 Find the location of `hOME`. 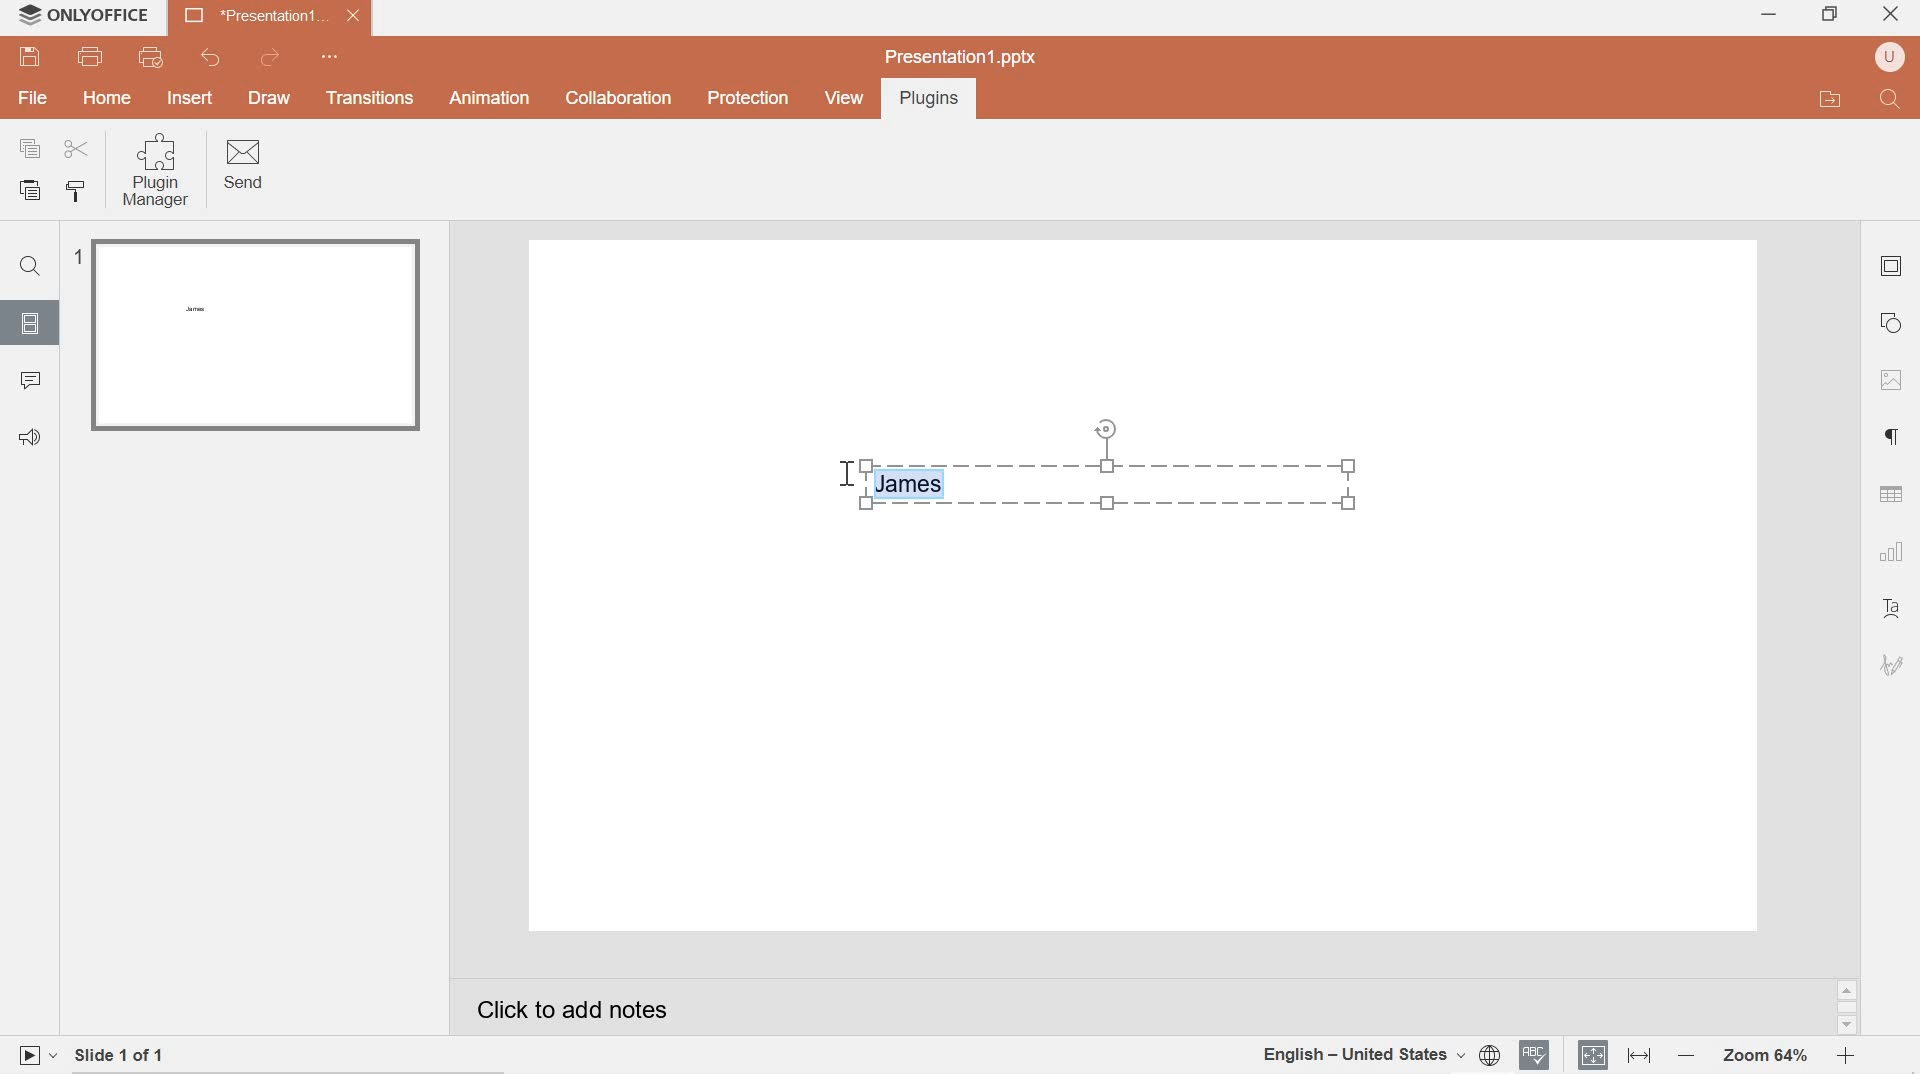

hOME is located at coordinates (108, 100).